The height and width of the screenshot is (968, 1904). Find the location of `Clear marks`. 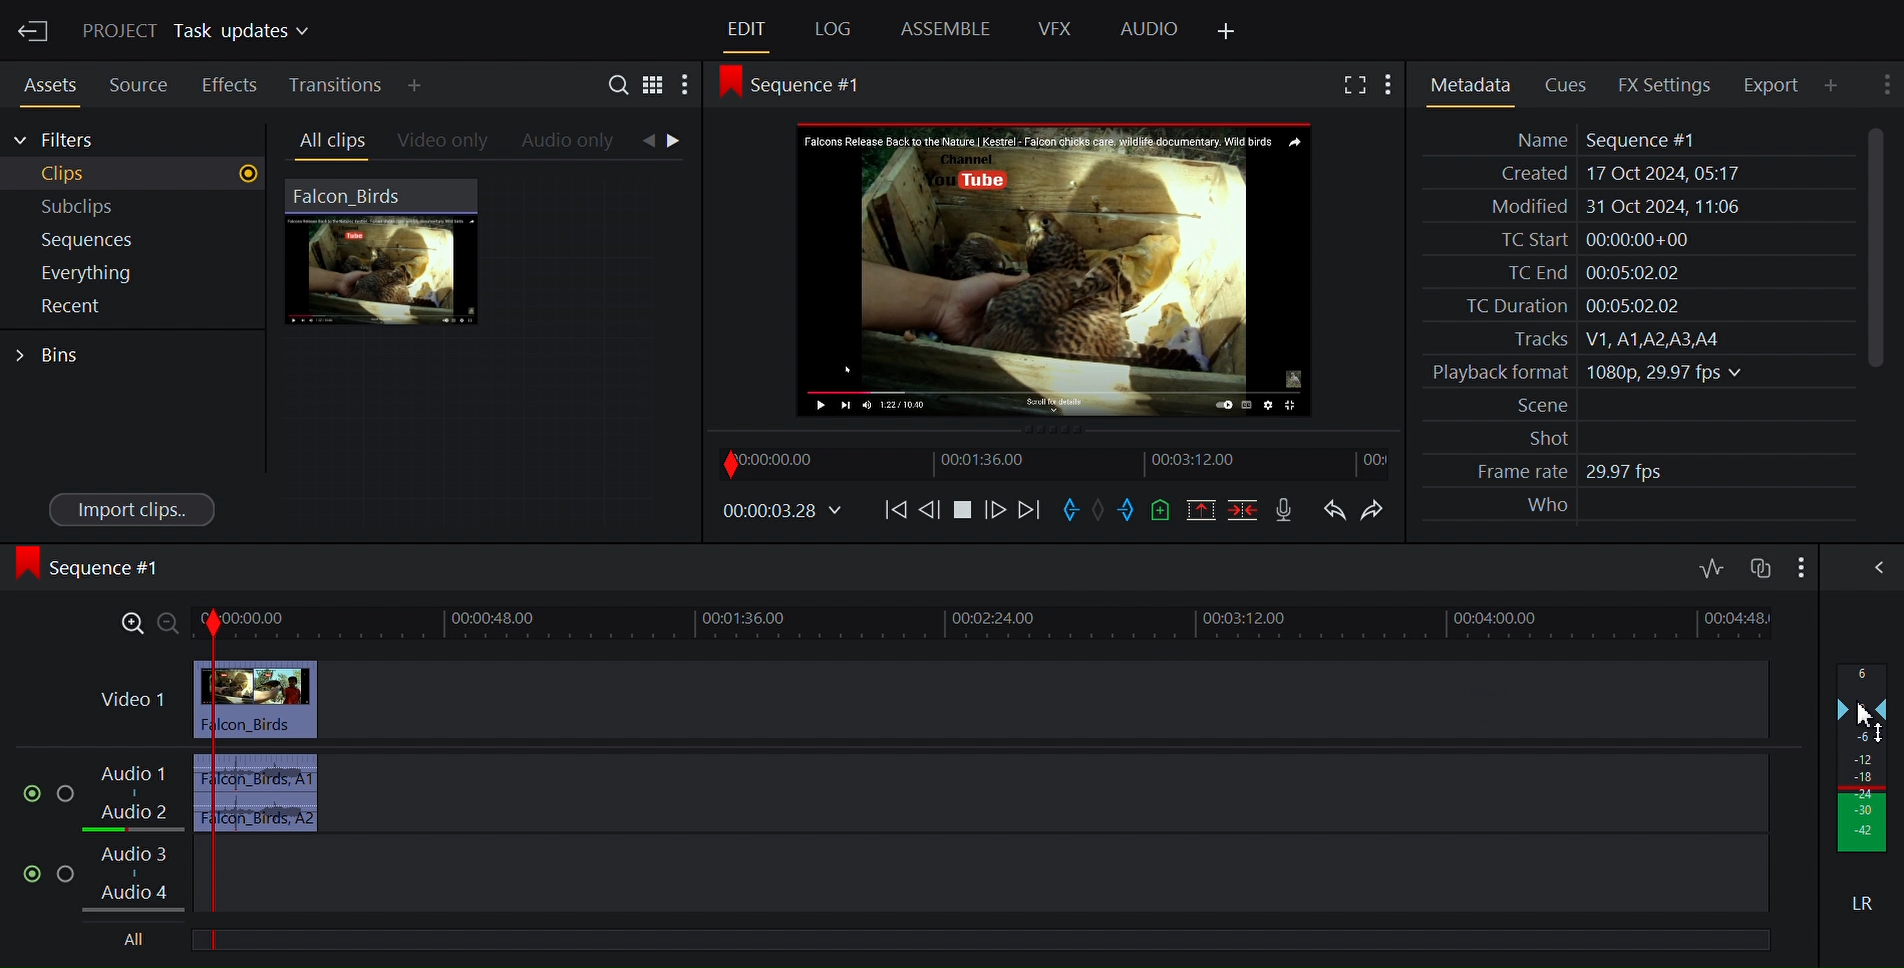

Clear marks is located at coordinates (1099, 512).